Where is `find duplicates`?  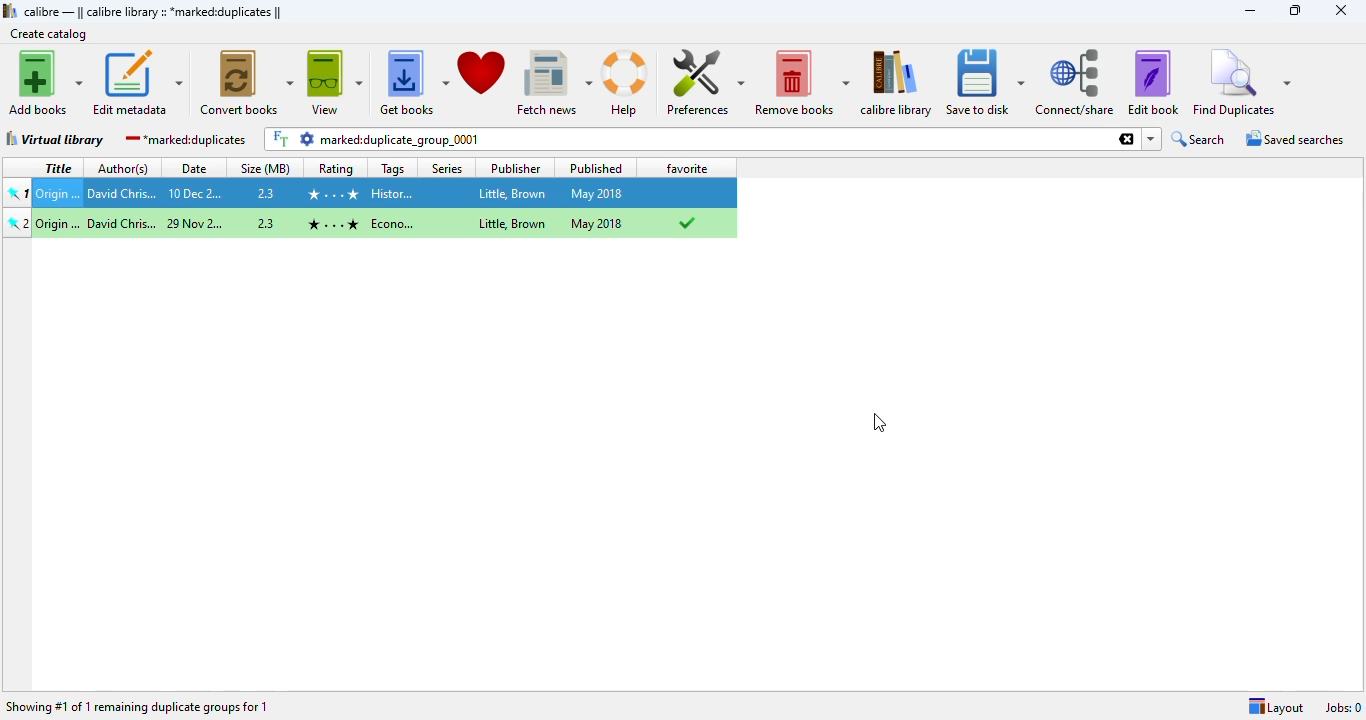 find duplicates is located at coordinates (1243, 83).